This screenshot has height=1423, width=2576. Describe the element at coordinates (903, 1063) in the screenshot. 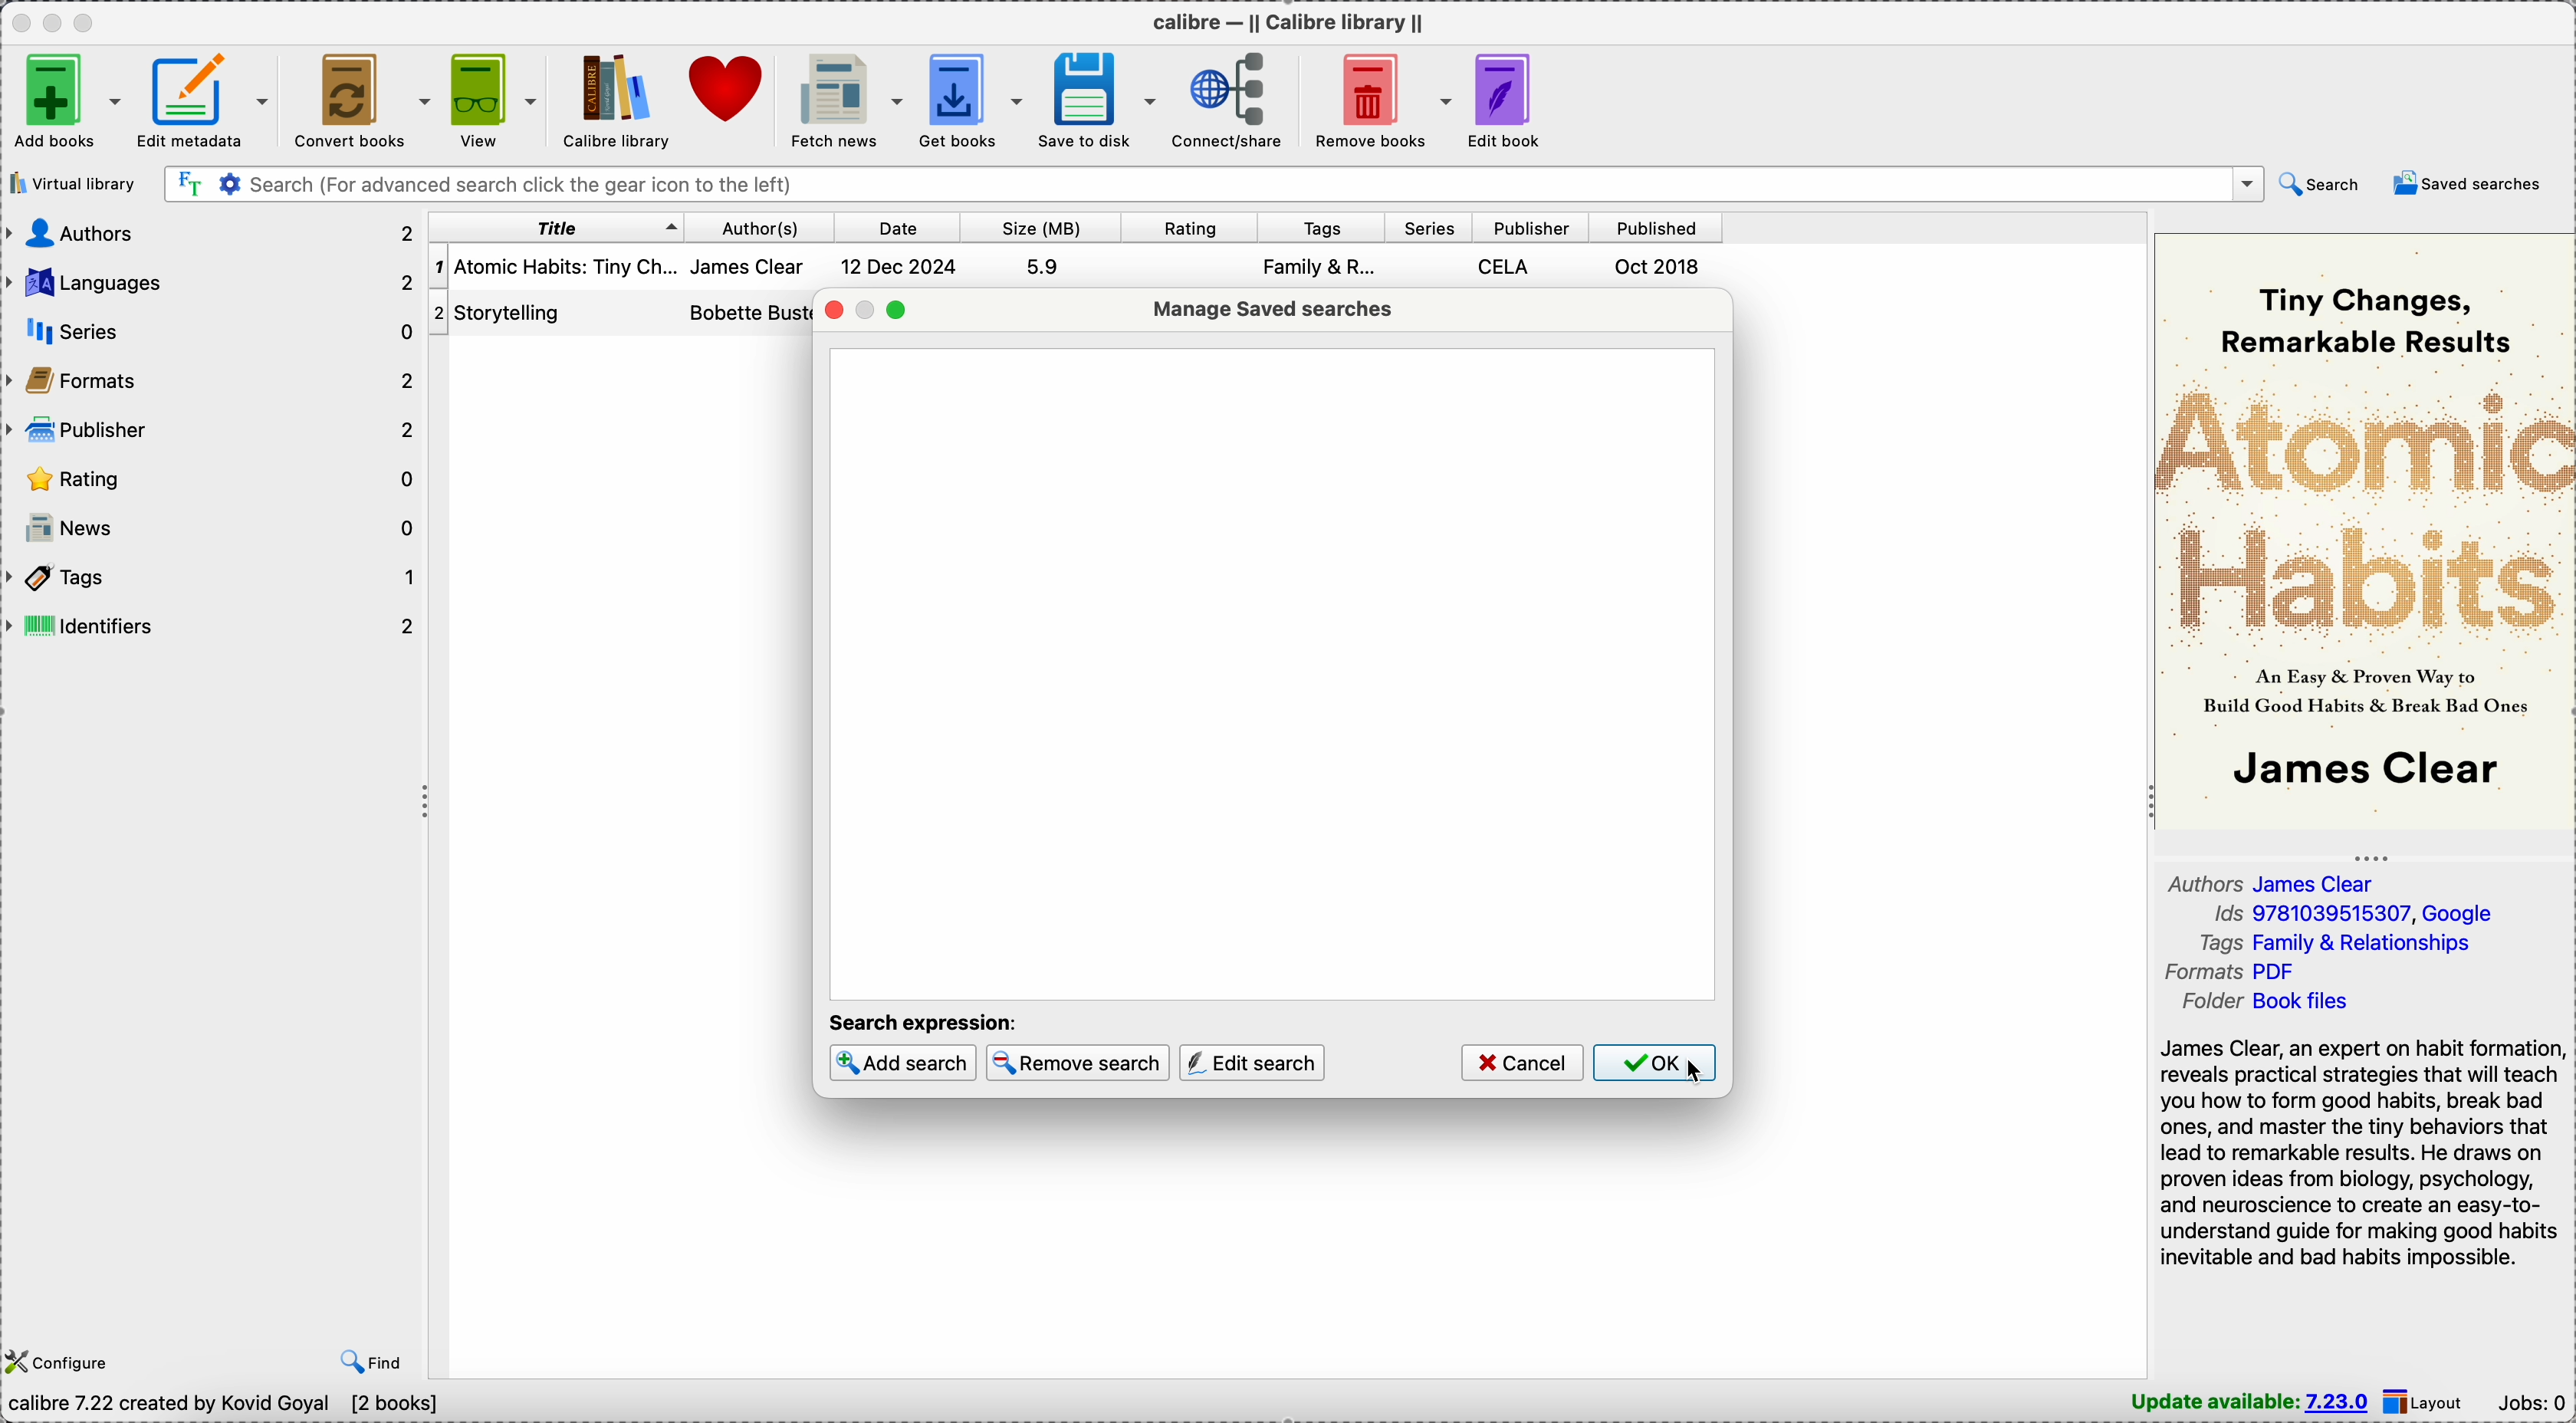

I see `add search` at that location.